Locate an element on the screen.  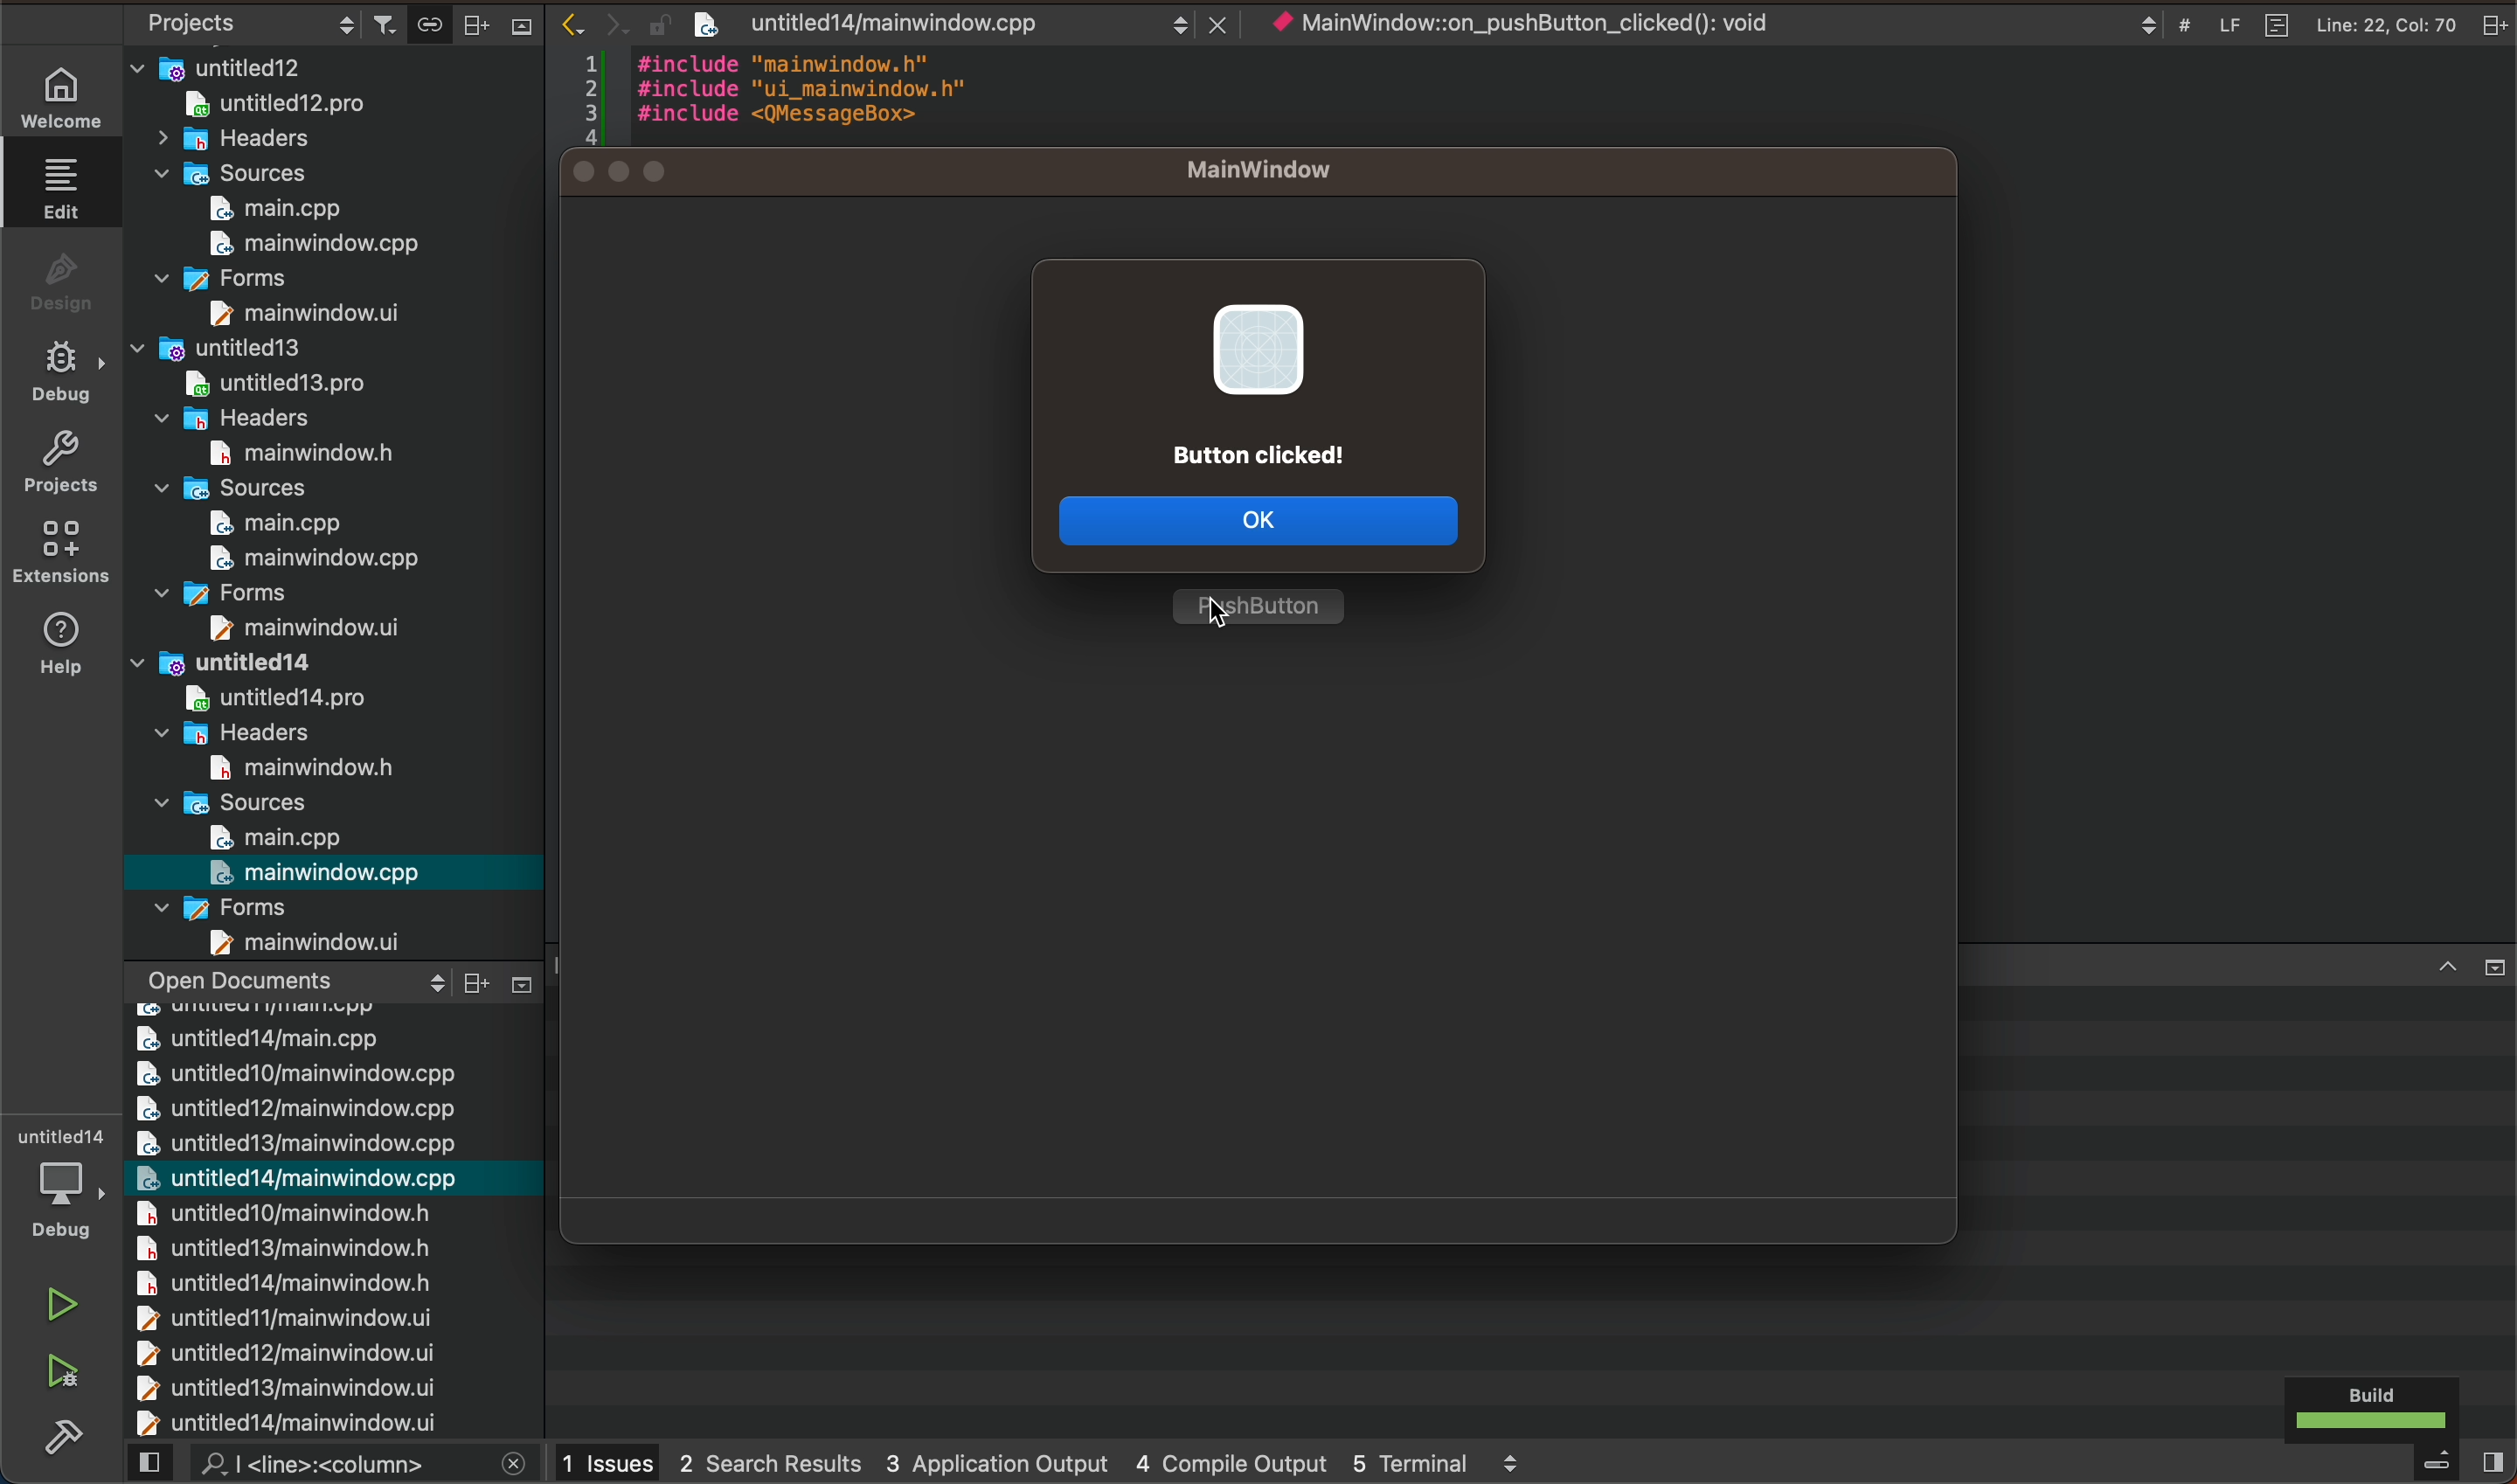
message box is located at coordinates (1261, 372).